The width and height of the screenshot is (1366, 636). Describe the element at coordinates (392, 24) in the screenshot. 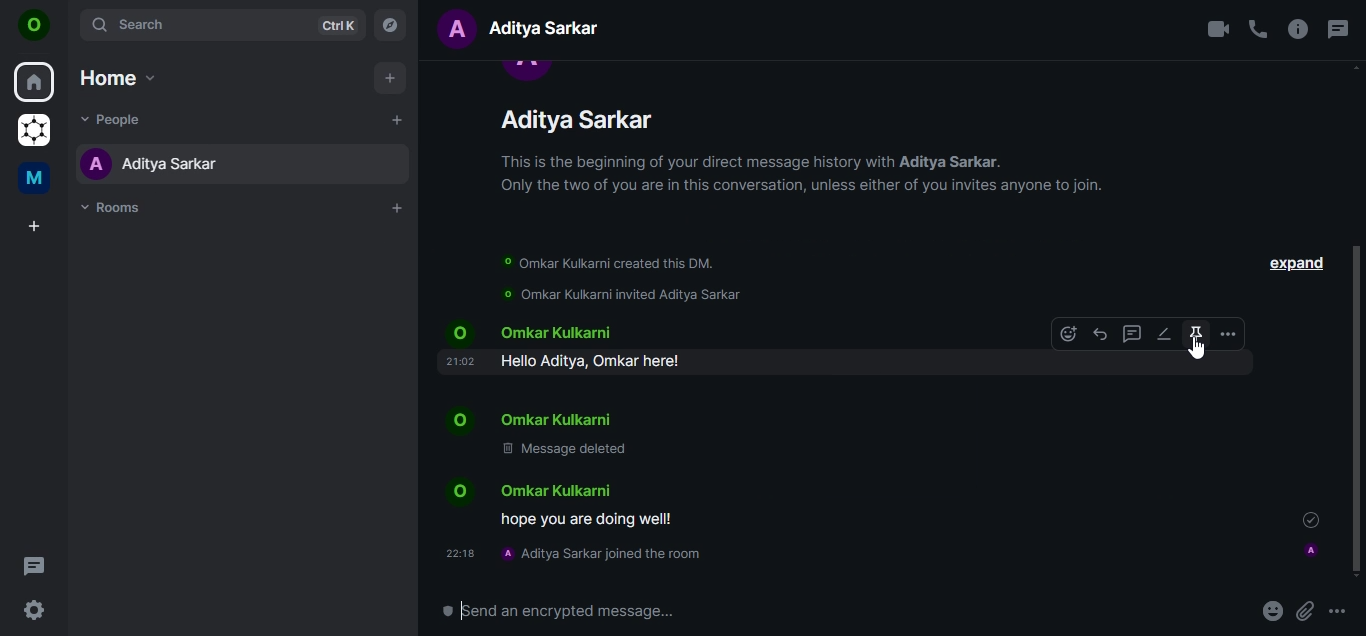

I see `explore rooms` at that location.